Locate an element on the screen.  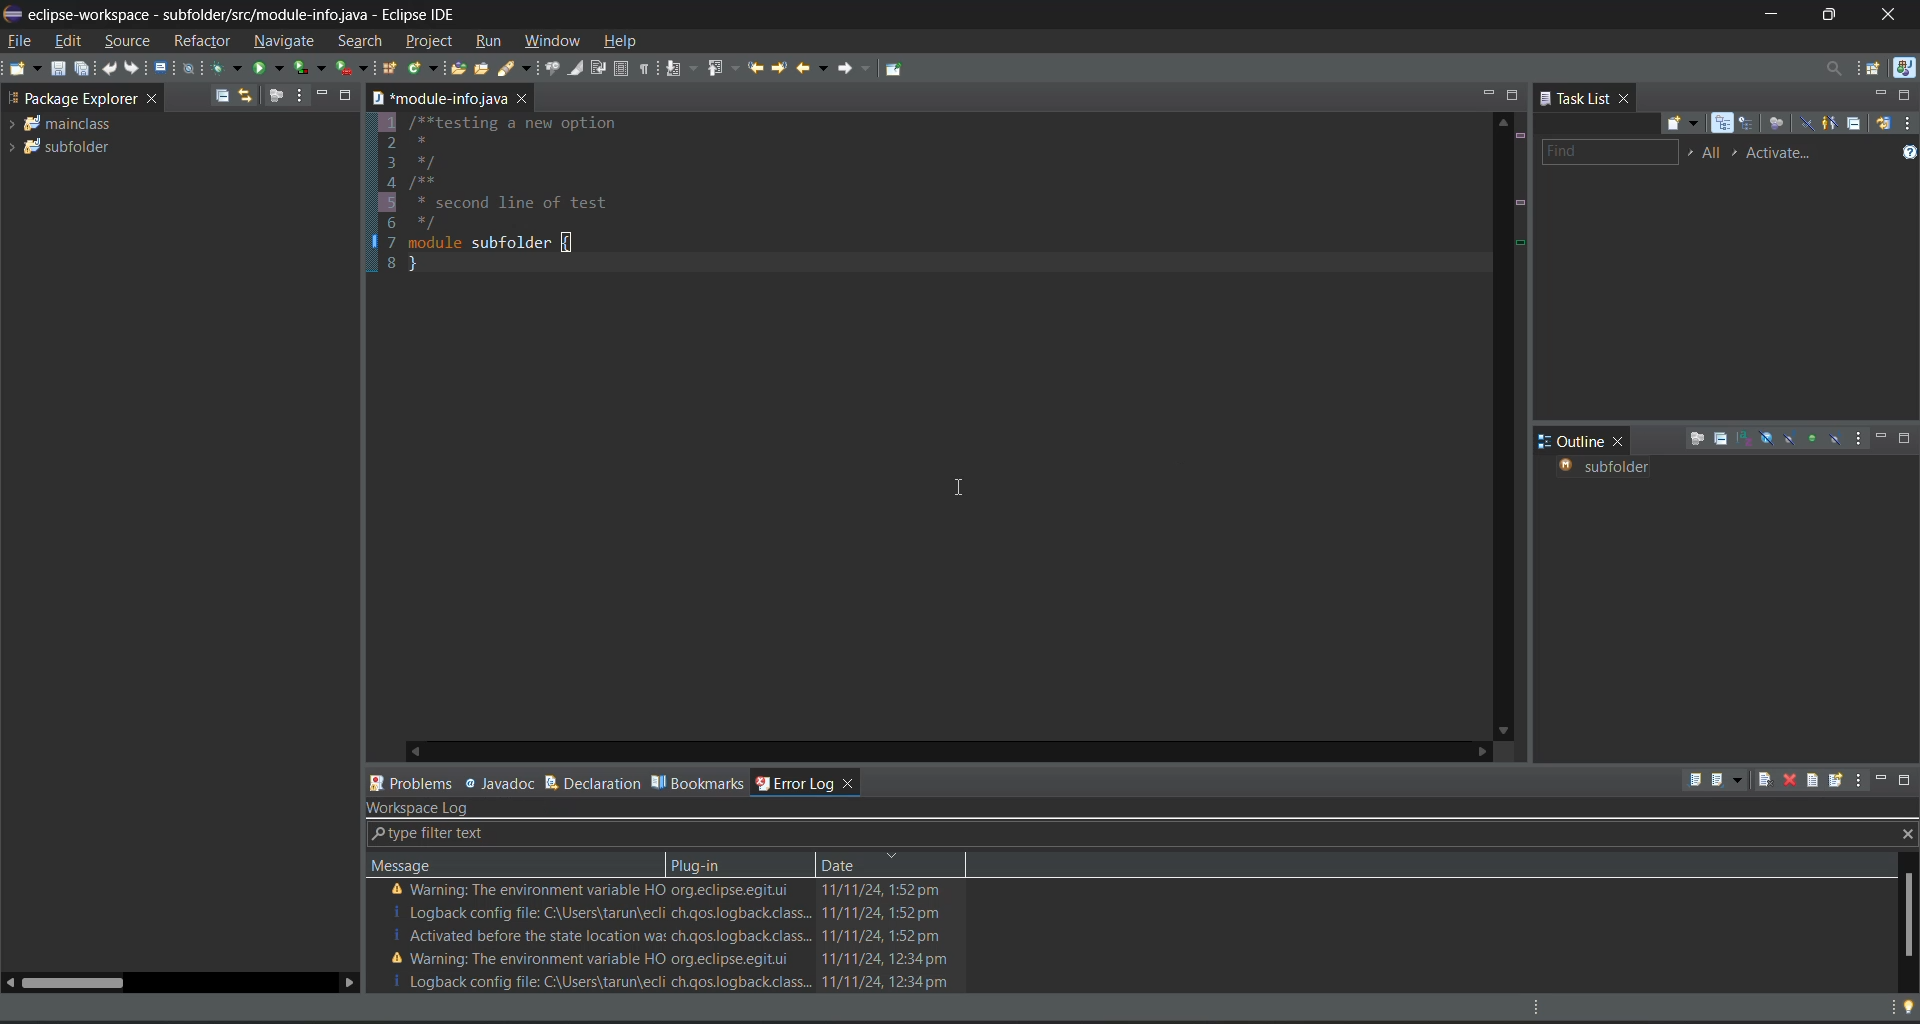
undo is located at coordinates (111, 68).